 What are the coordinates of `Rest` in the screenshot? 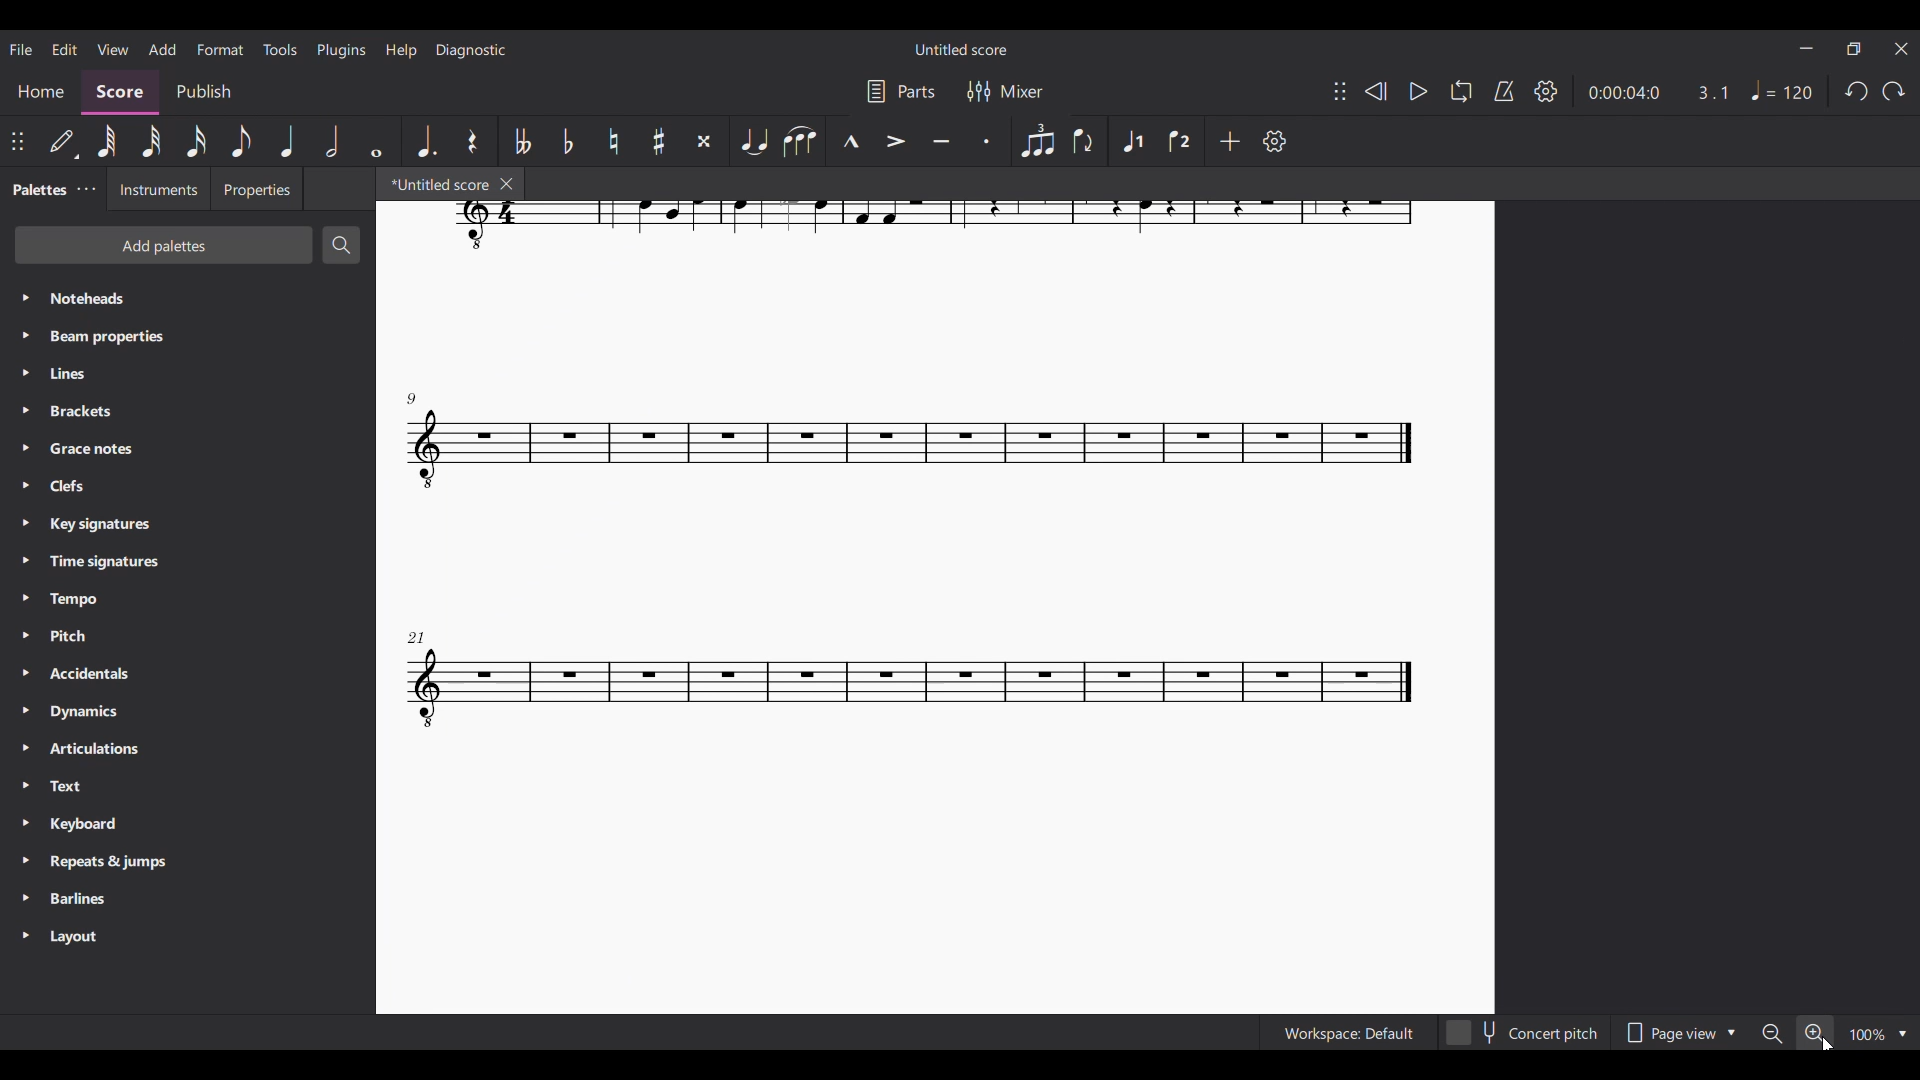 It's located at (472, 141).